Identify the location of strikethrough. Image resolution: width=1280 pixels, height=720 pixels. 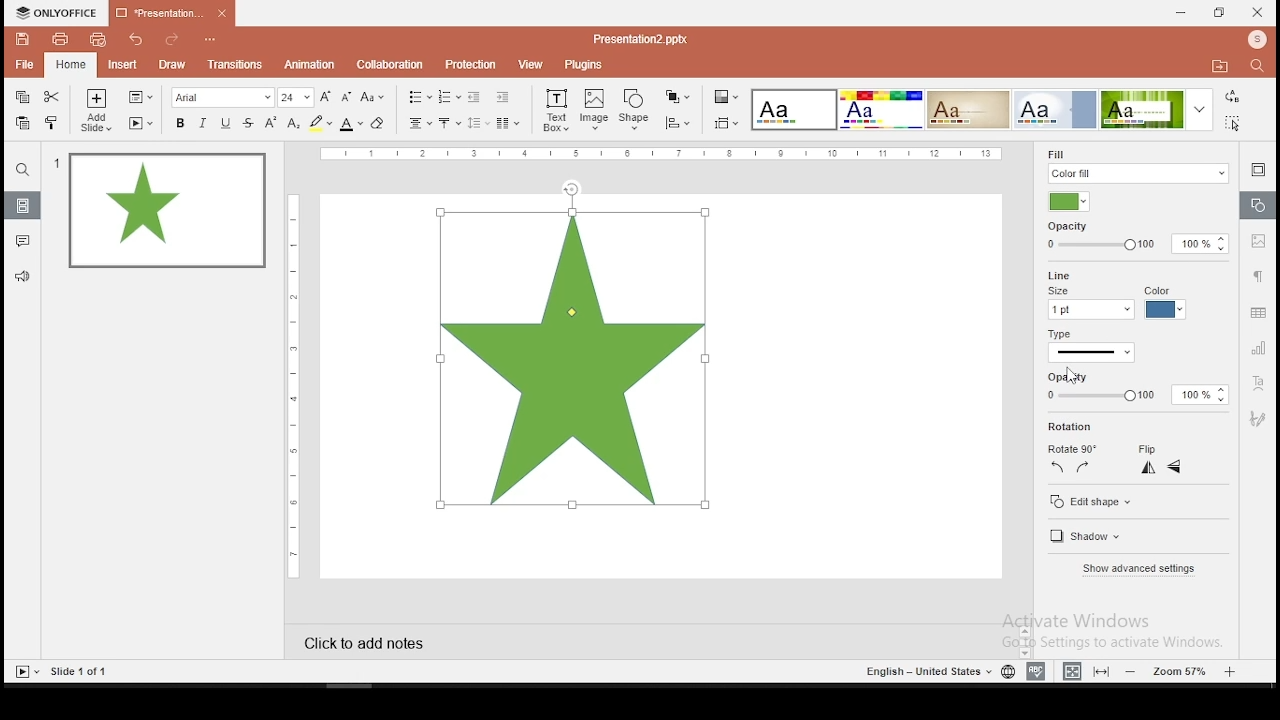
(248, 123).